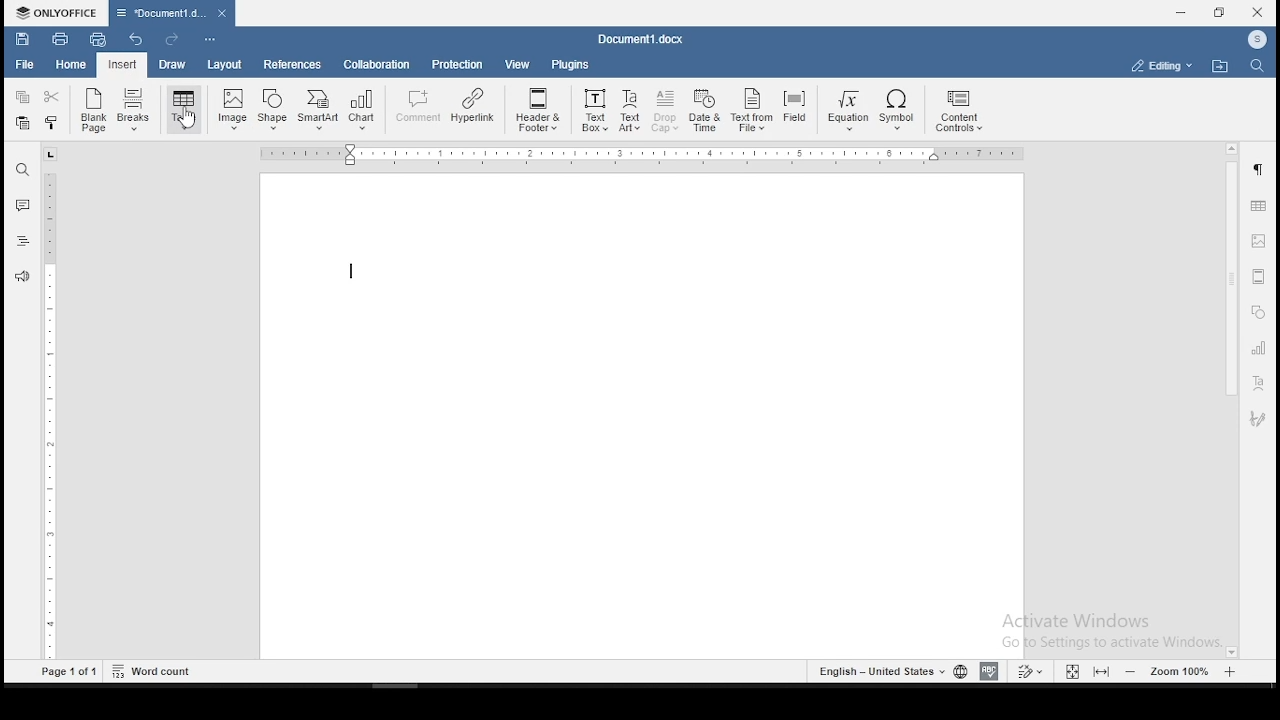 Image resolution: width=1280 pixels, height=720 pixels. What do you see at coordinates (183, 110) in the screenshot?
I see `insert a table` at bounding box center [183, 110].